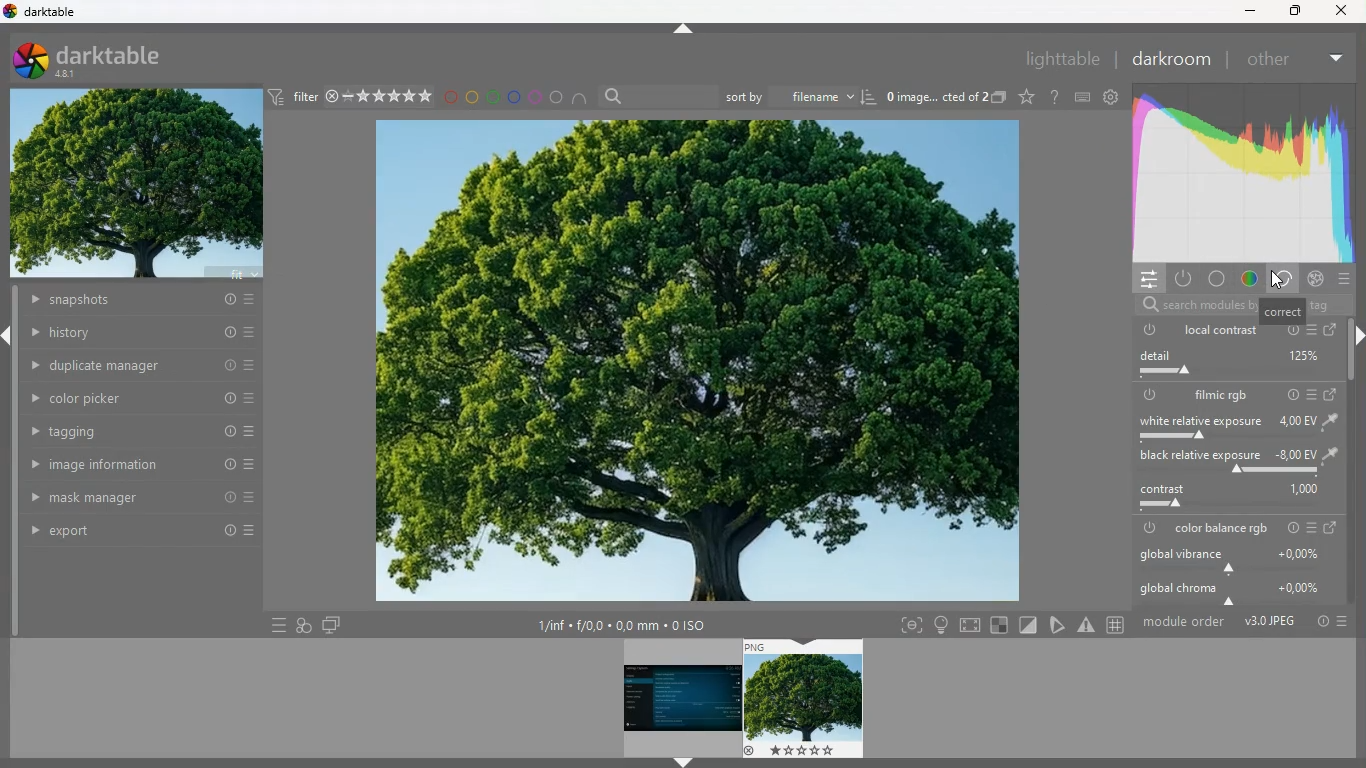  Describe the element at coordinates (1334, 329) in the screenshot. I see `change` at that location.